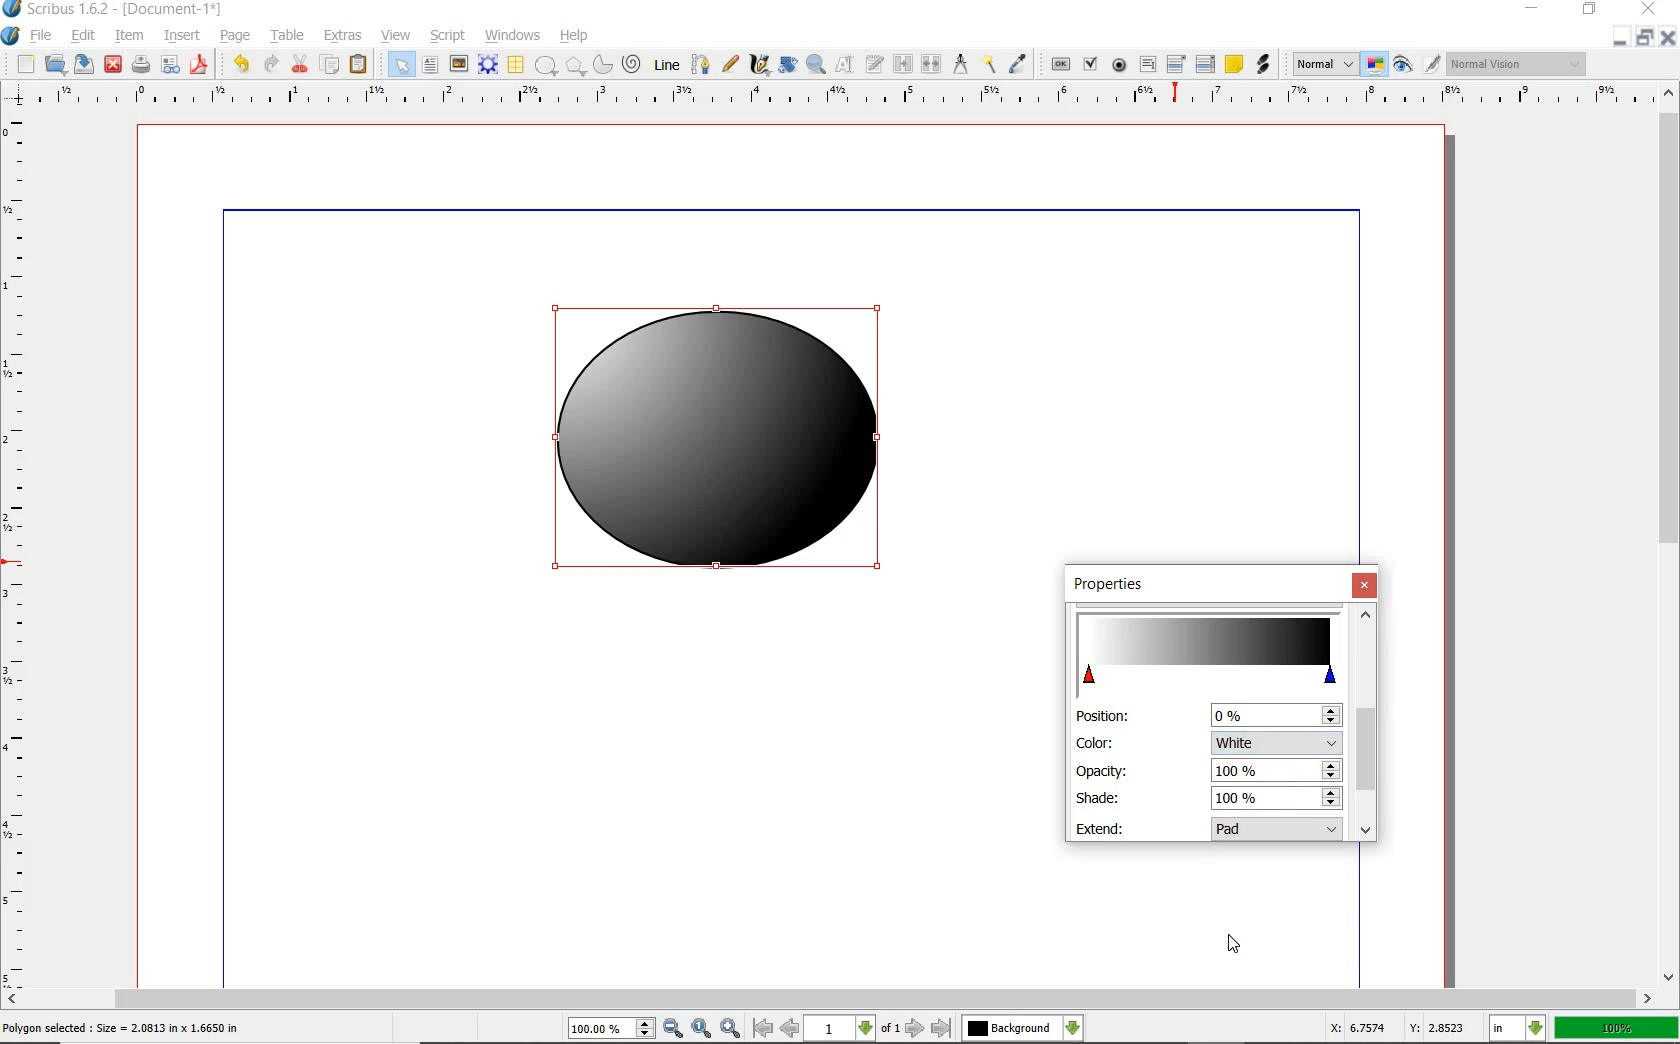  What do you see at coordinates (668, 65) in the screenshot?
I see `LINE` at bounding box center [668, 65].